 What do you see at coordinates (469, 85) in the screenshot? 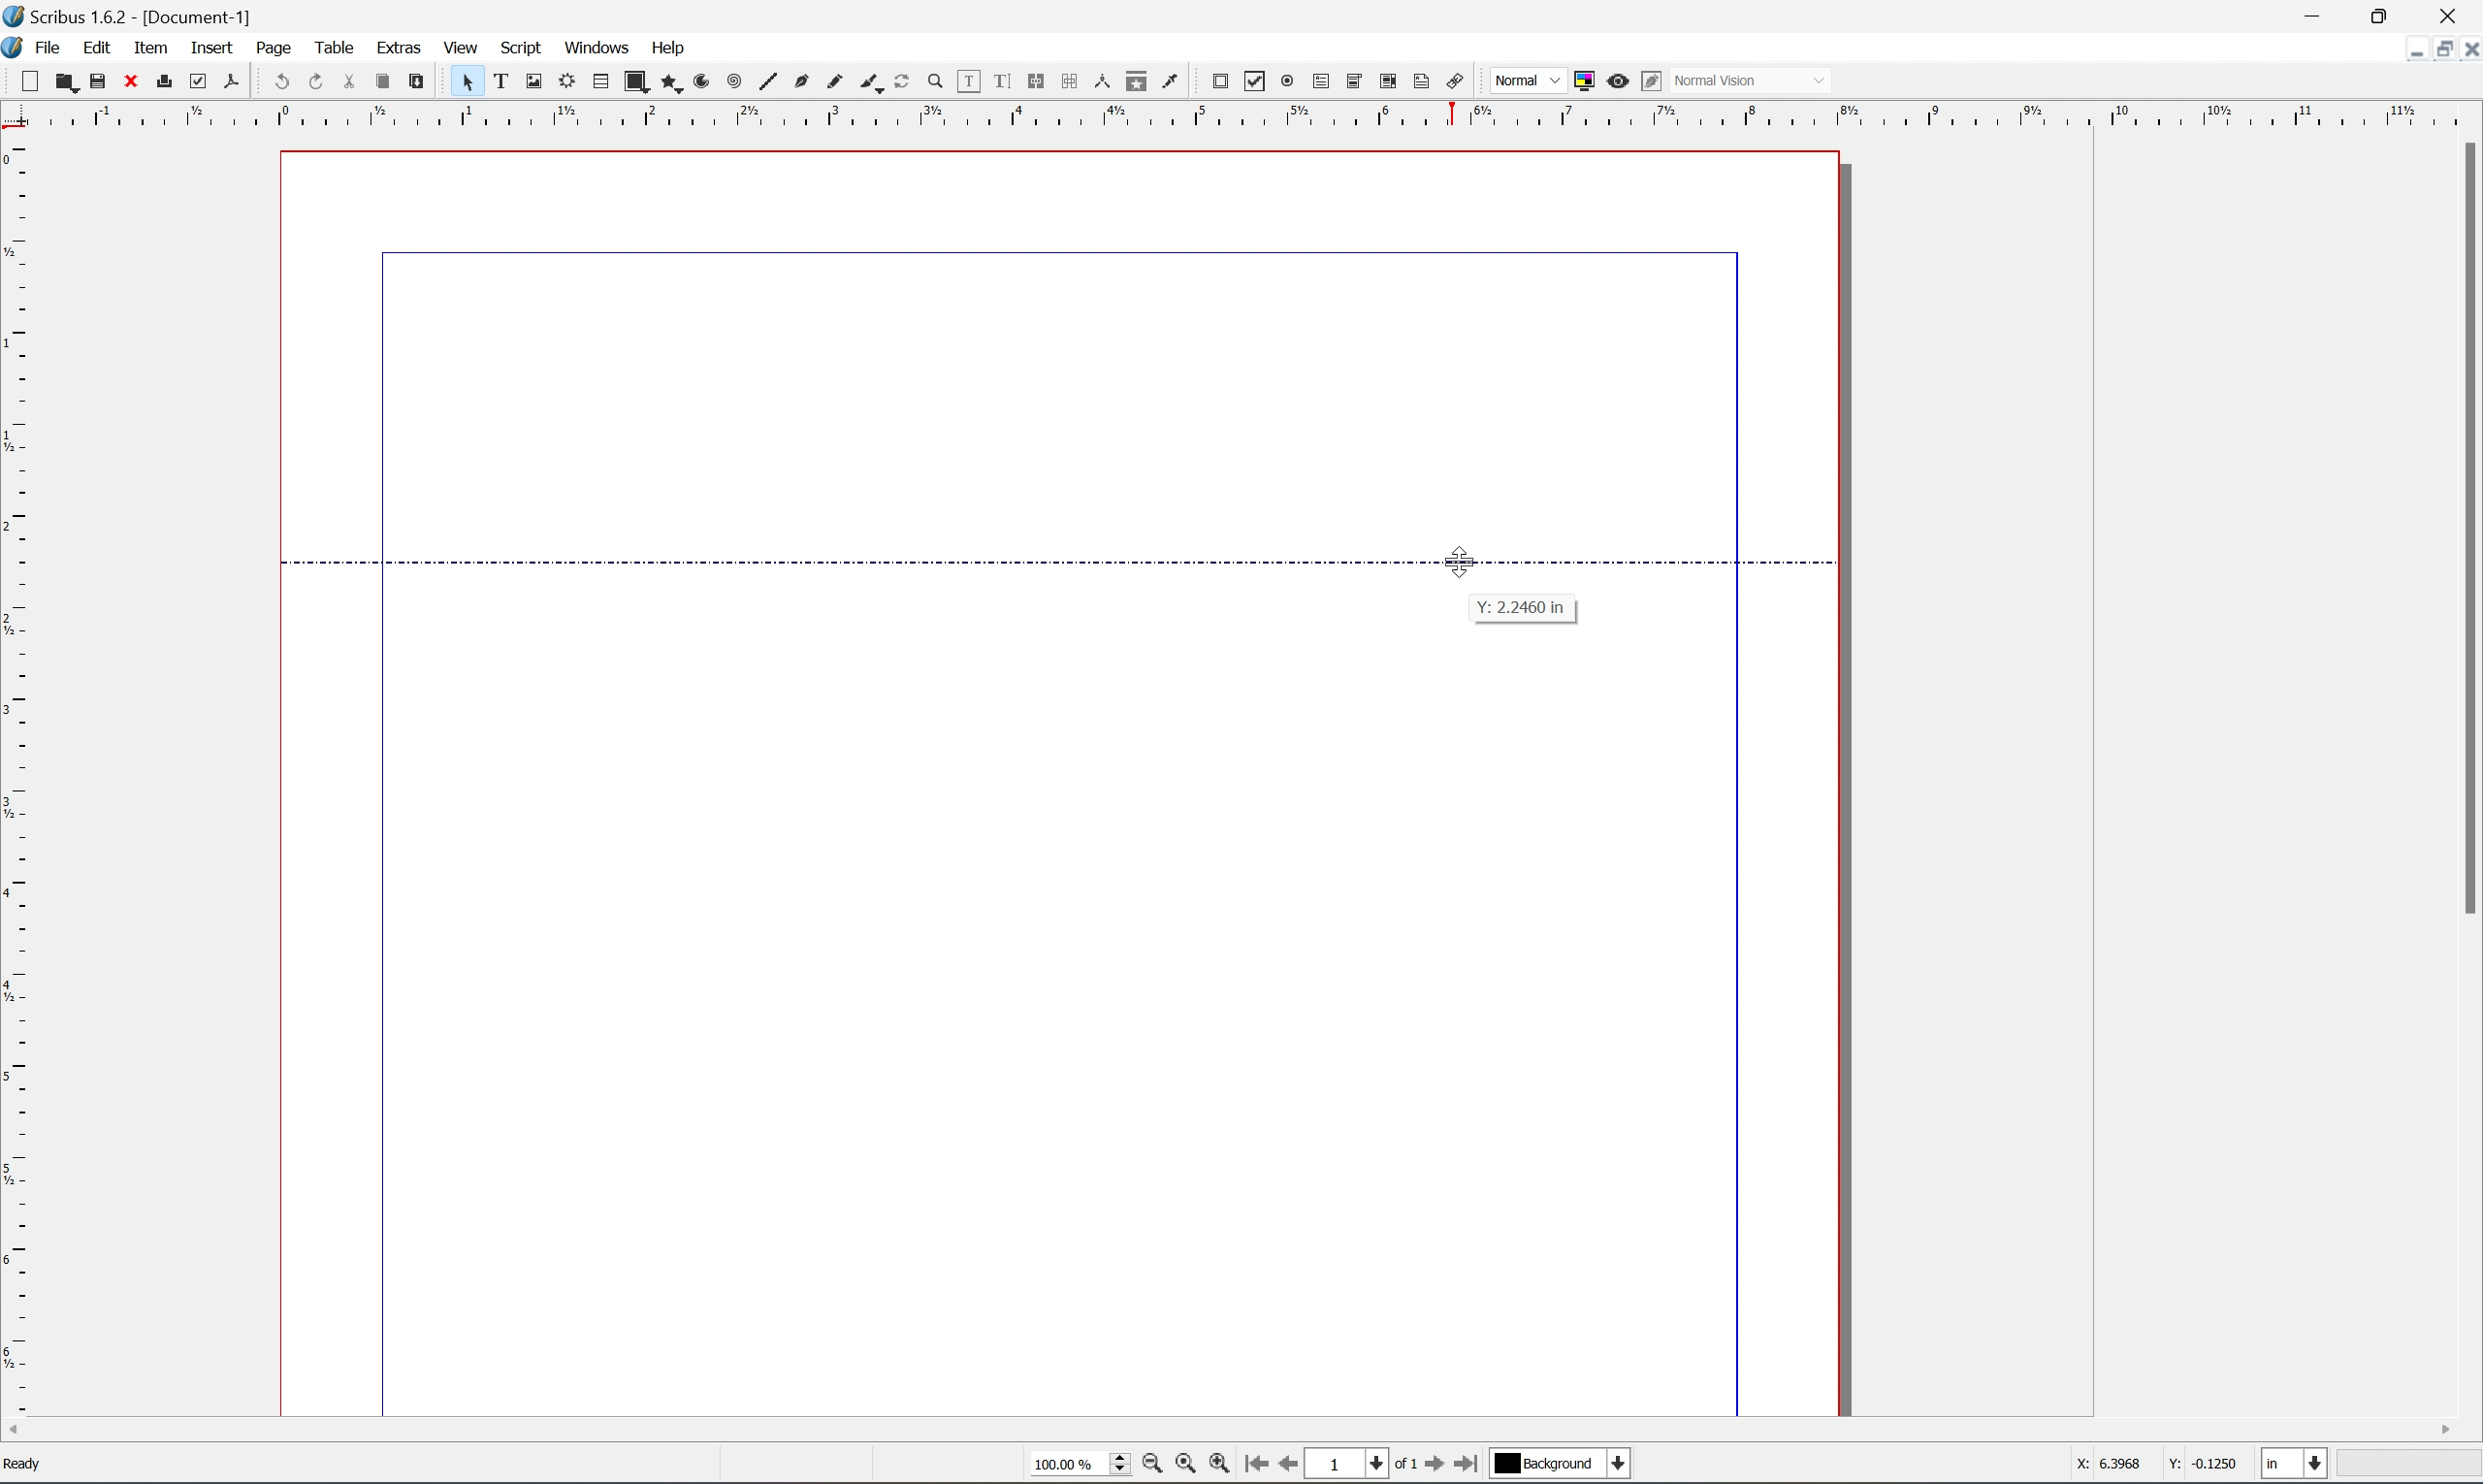
I see `select frame` at bounding box center [469, 85].